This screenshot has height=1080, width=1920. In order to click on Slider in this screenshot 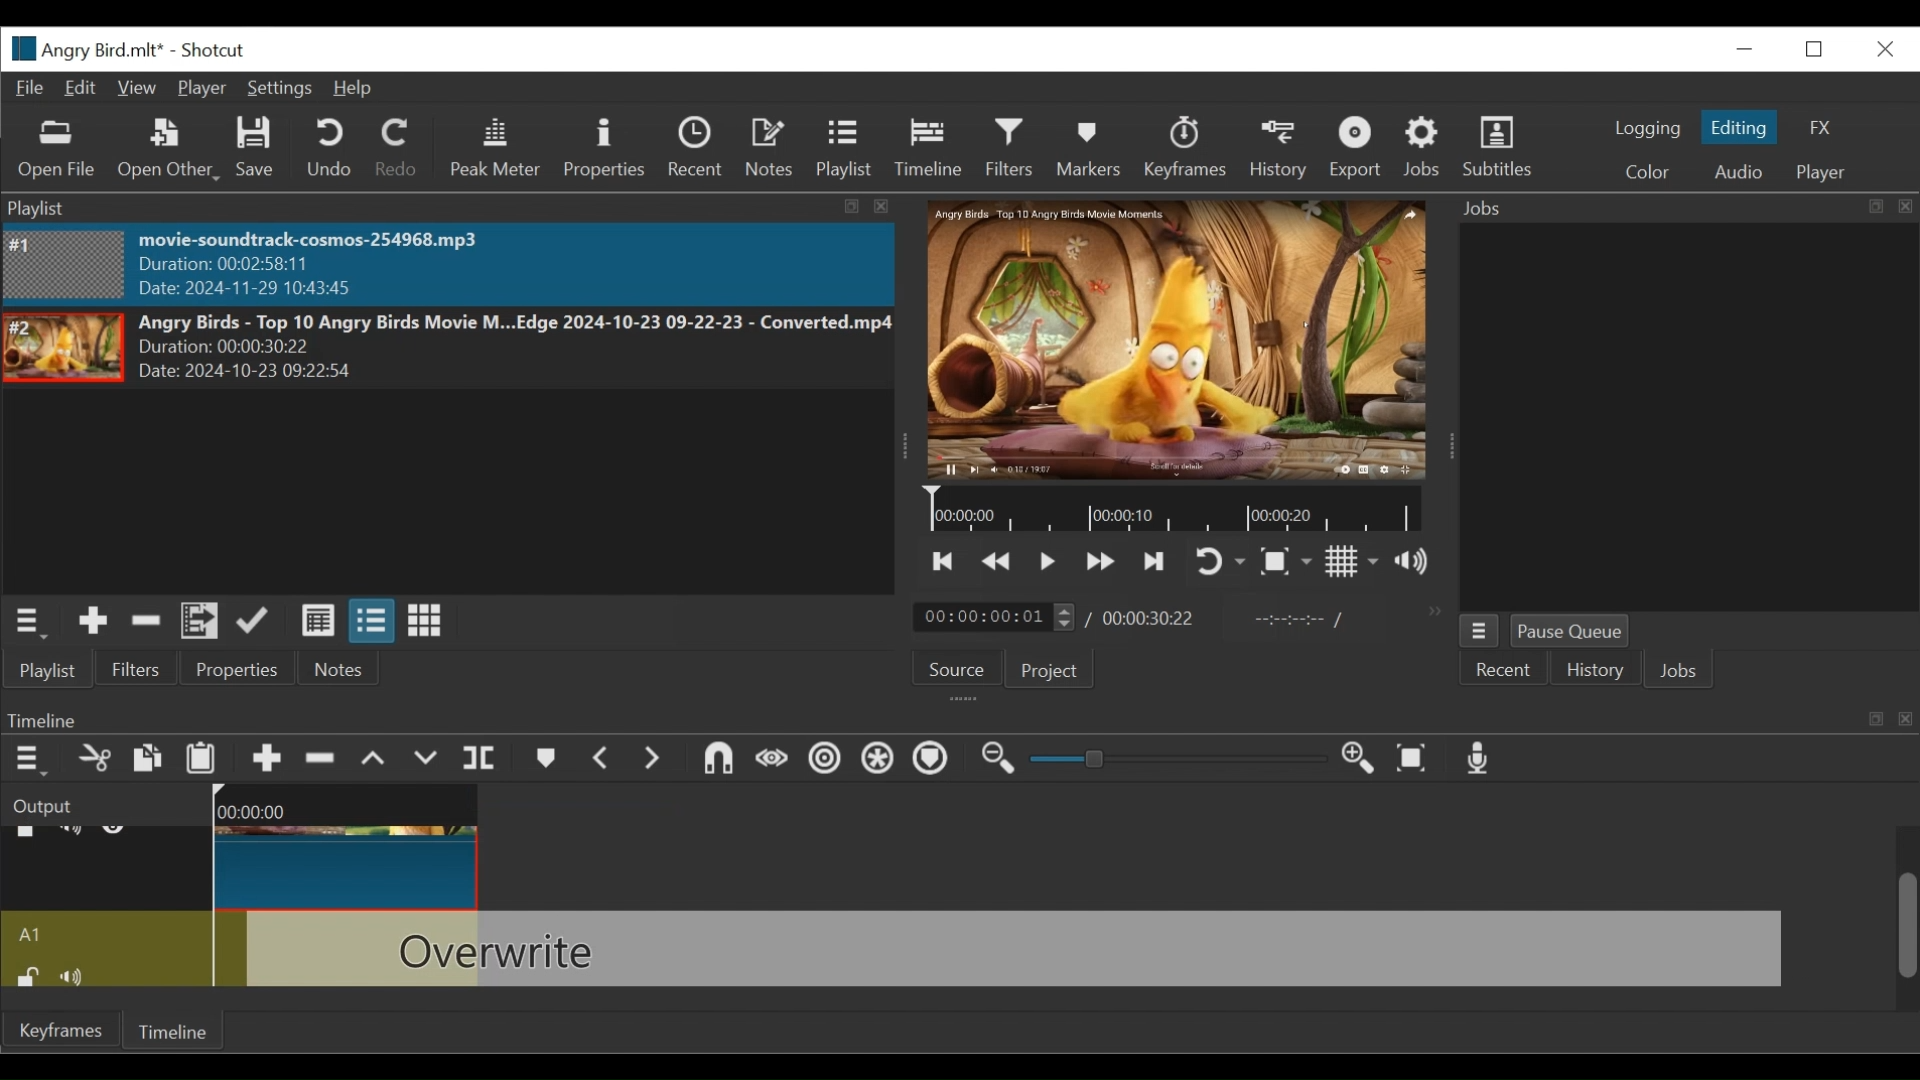, I will do `click(1179, 761)`.